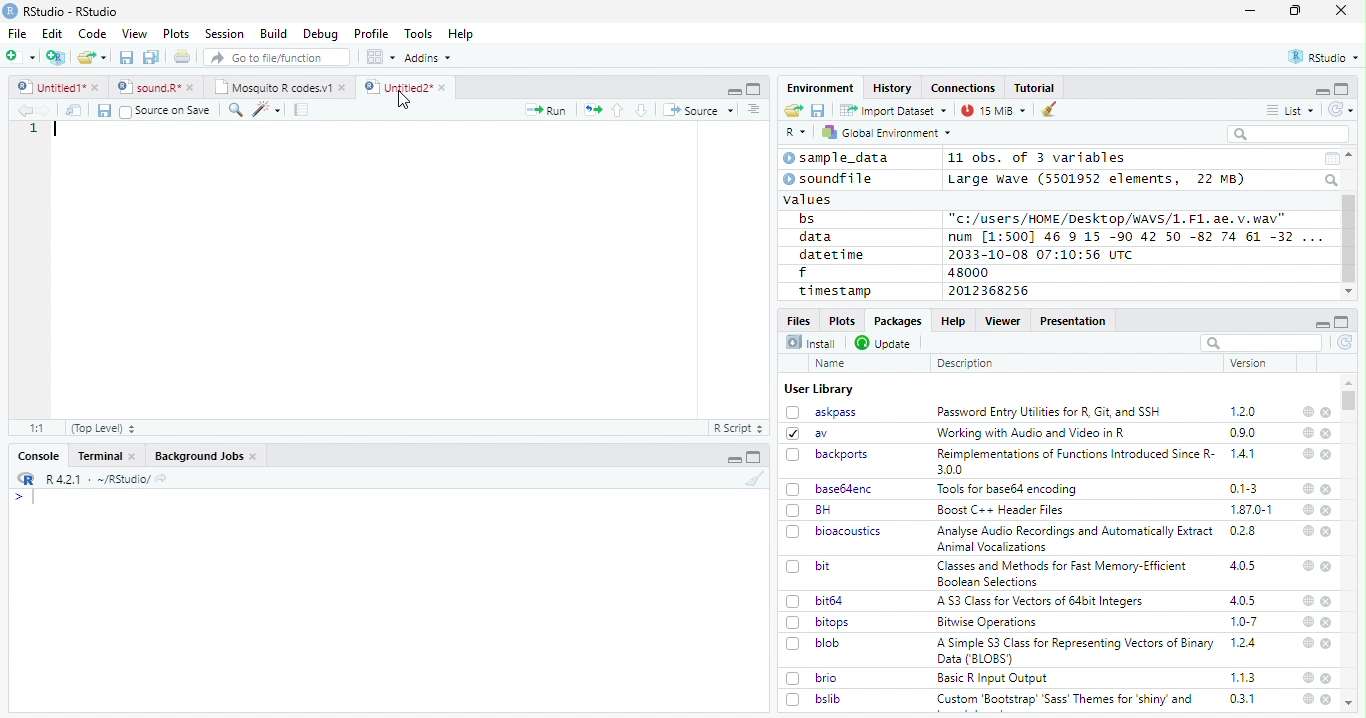 The height and width of the screenshot is (718, 1366). I want to click on sound.R*, so click(156, 88).